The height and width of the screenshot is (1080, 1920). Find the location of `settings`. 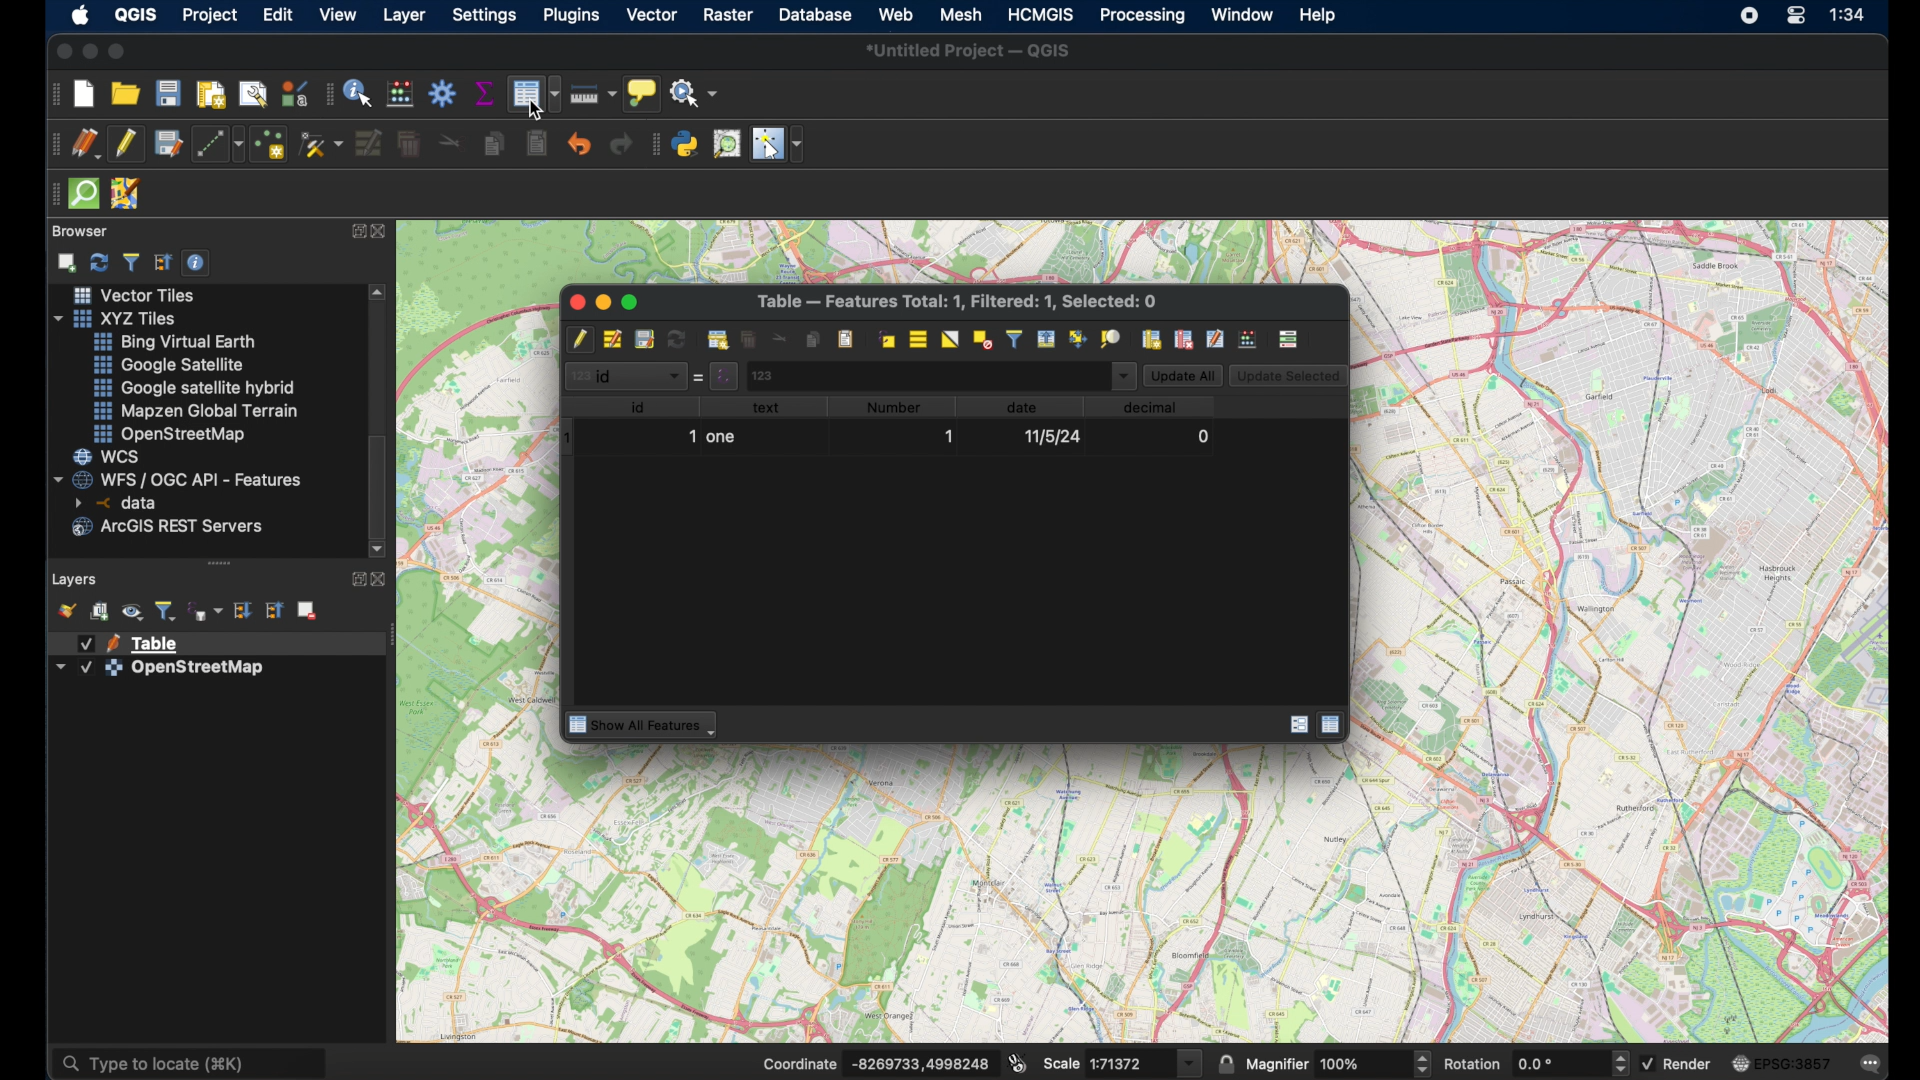

settings is located at coordinates (485, 16).